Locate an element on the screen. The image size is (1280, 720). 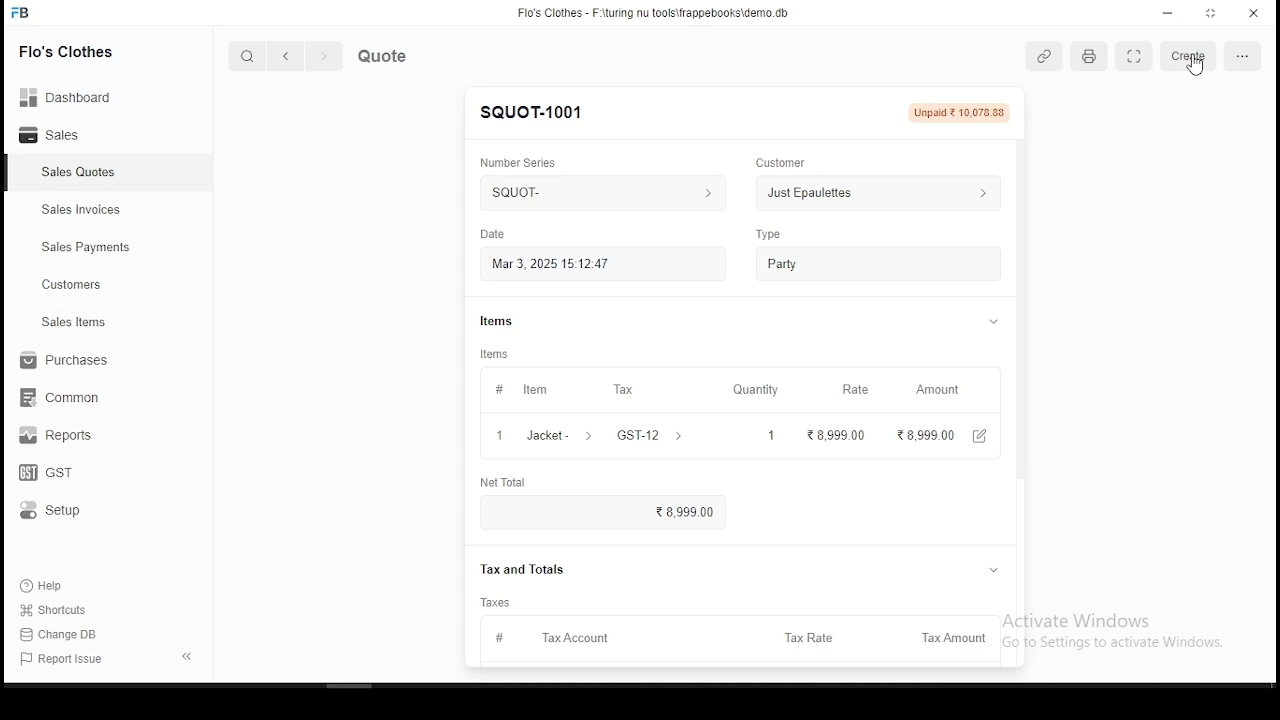
party is located at coordinates (876, 263).